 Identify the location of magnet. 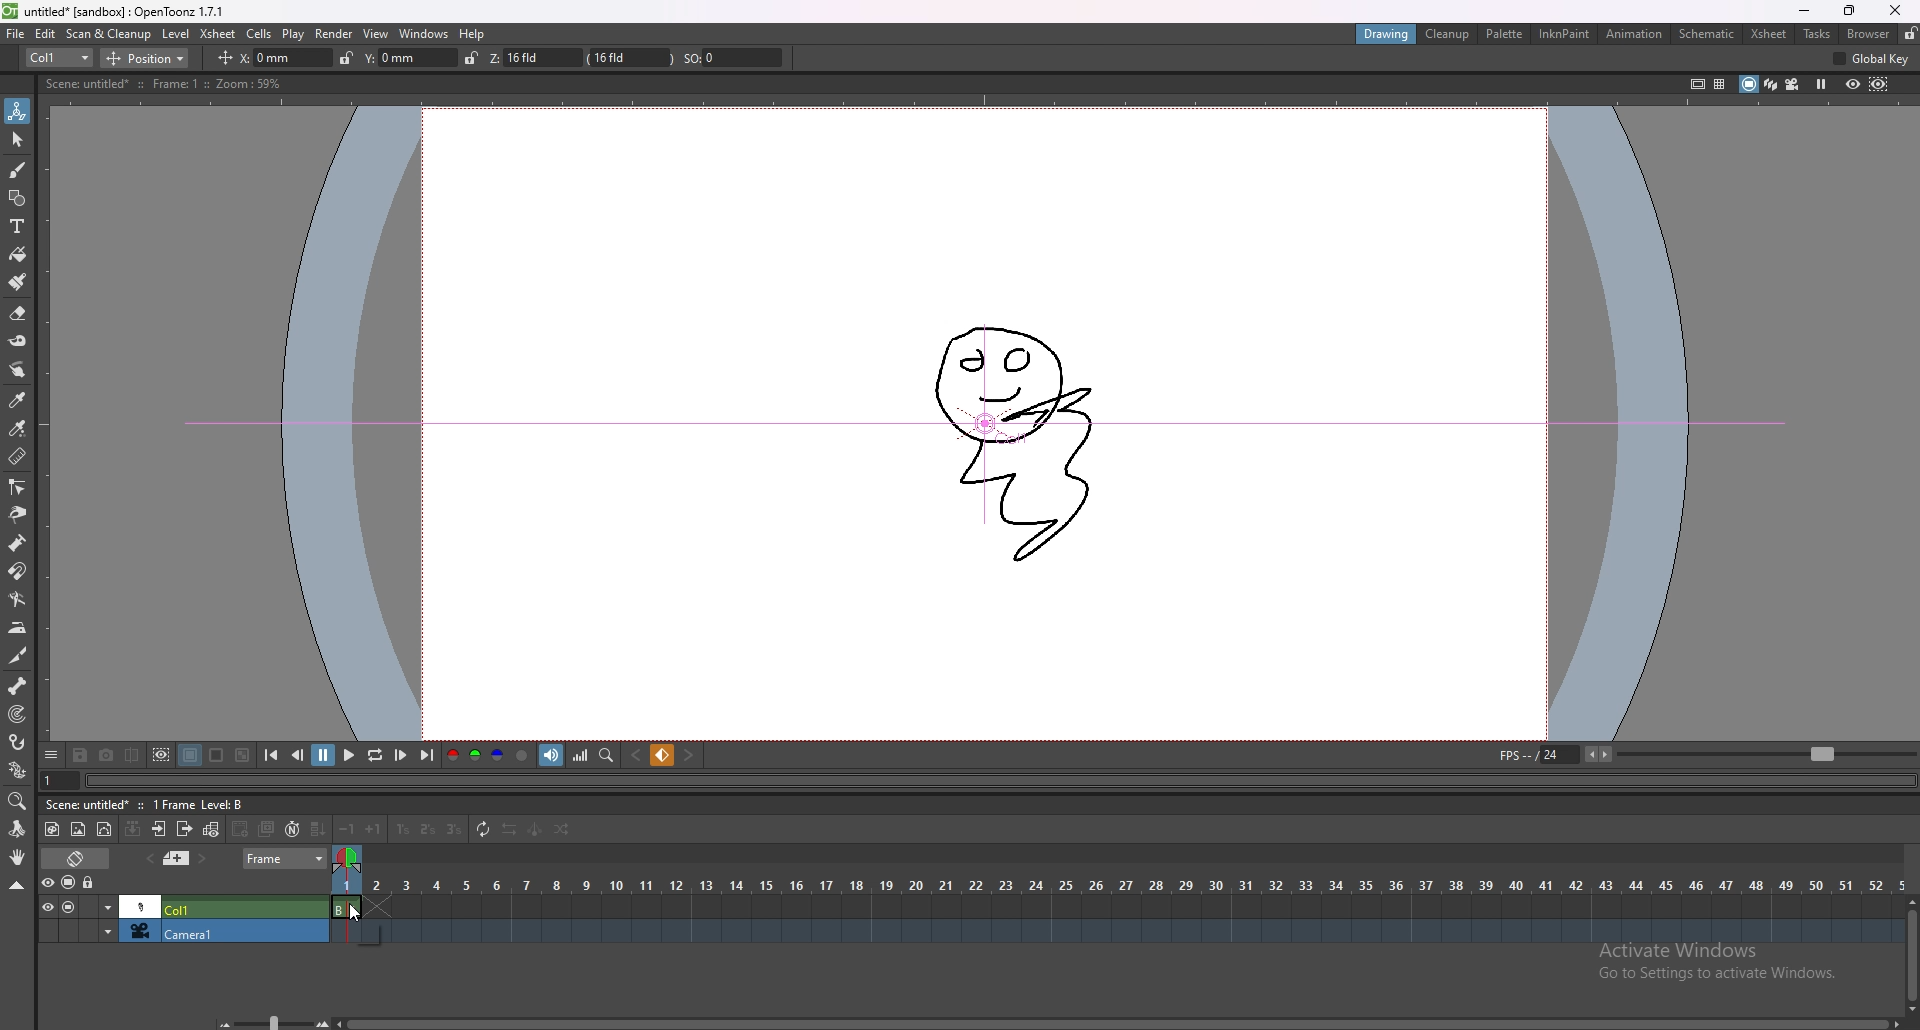
(17, 572).